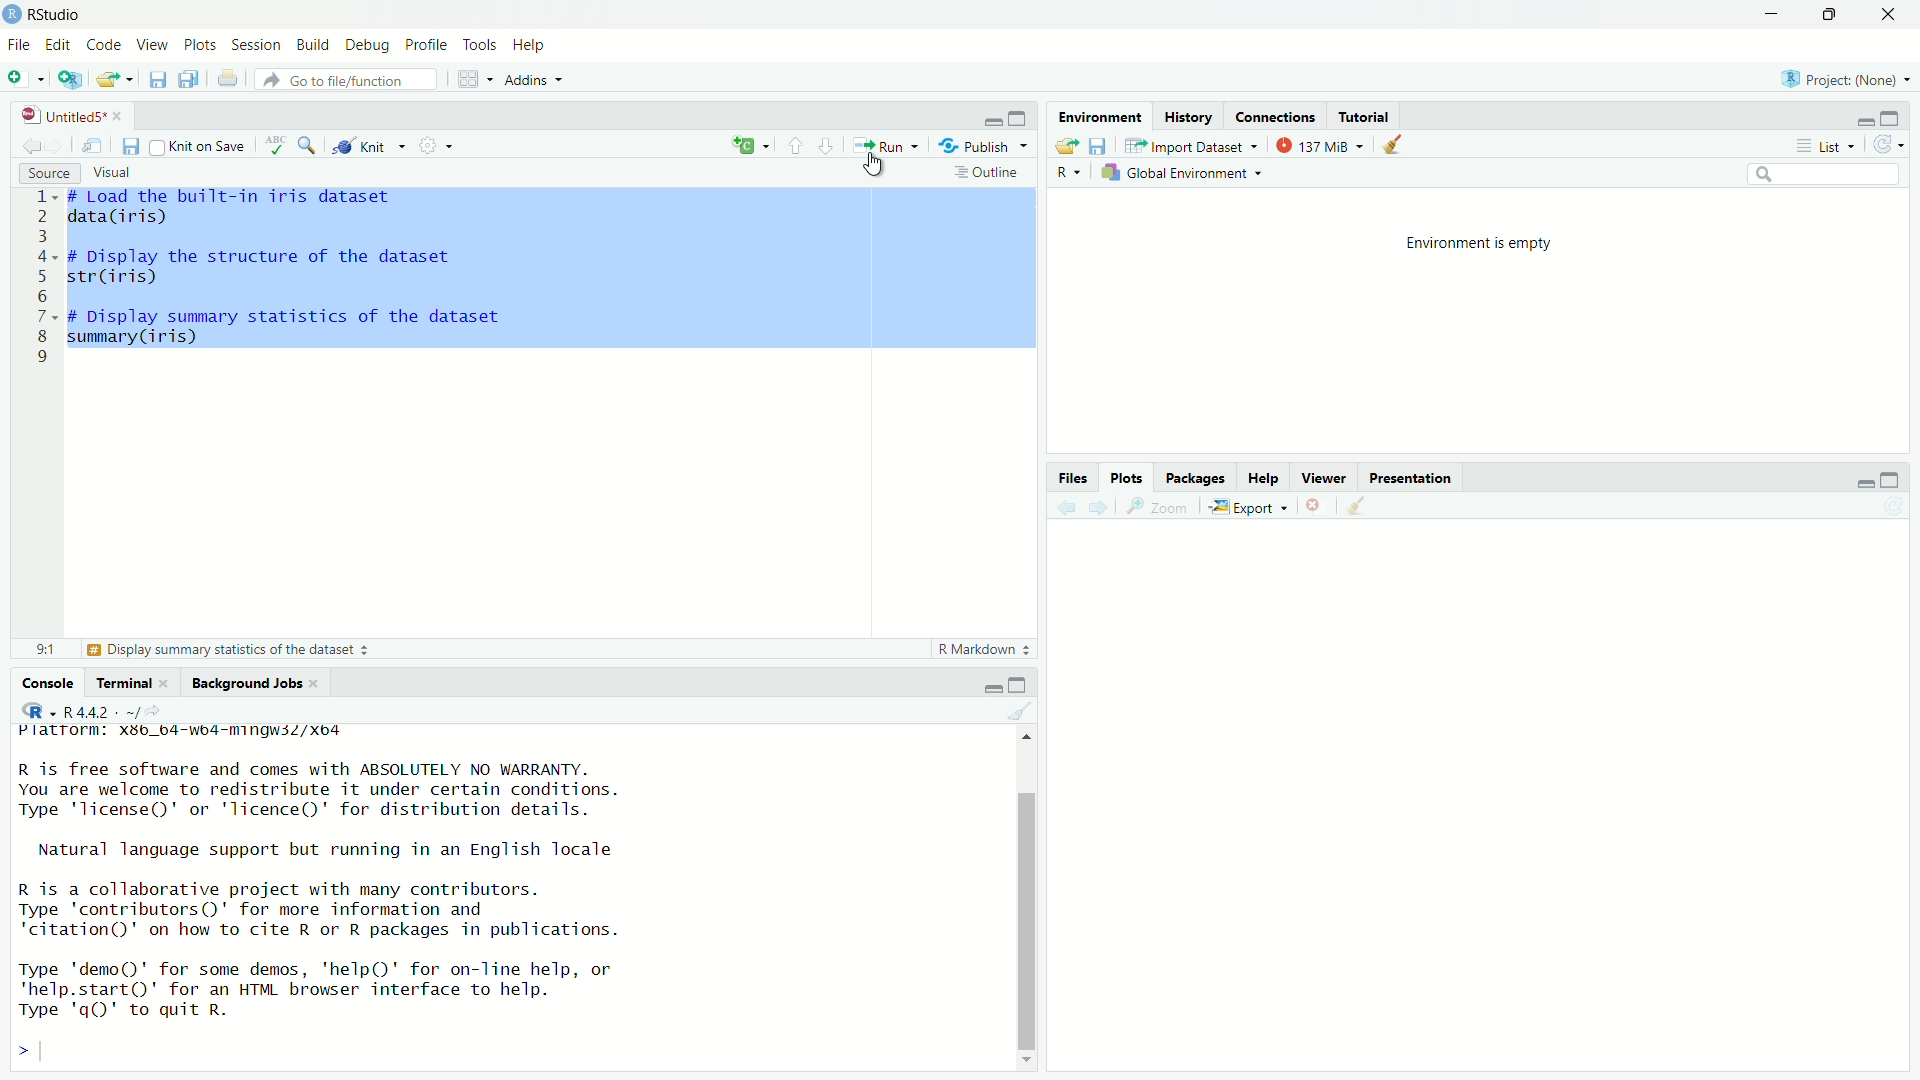 This screenshot has height=1080, width=1920. What do you see at coordinates (309, 145) in the screenshot?
I see `Find/Replace` at bounding box center [309, 145].